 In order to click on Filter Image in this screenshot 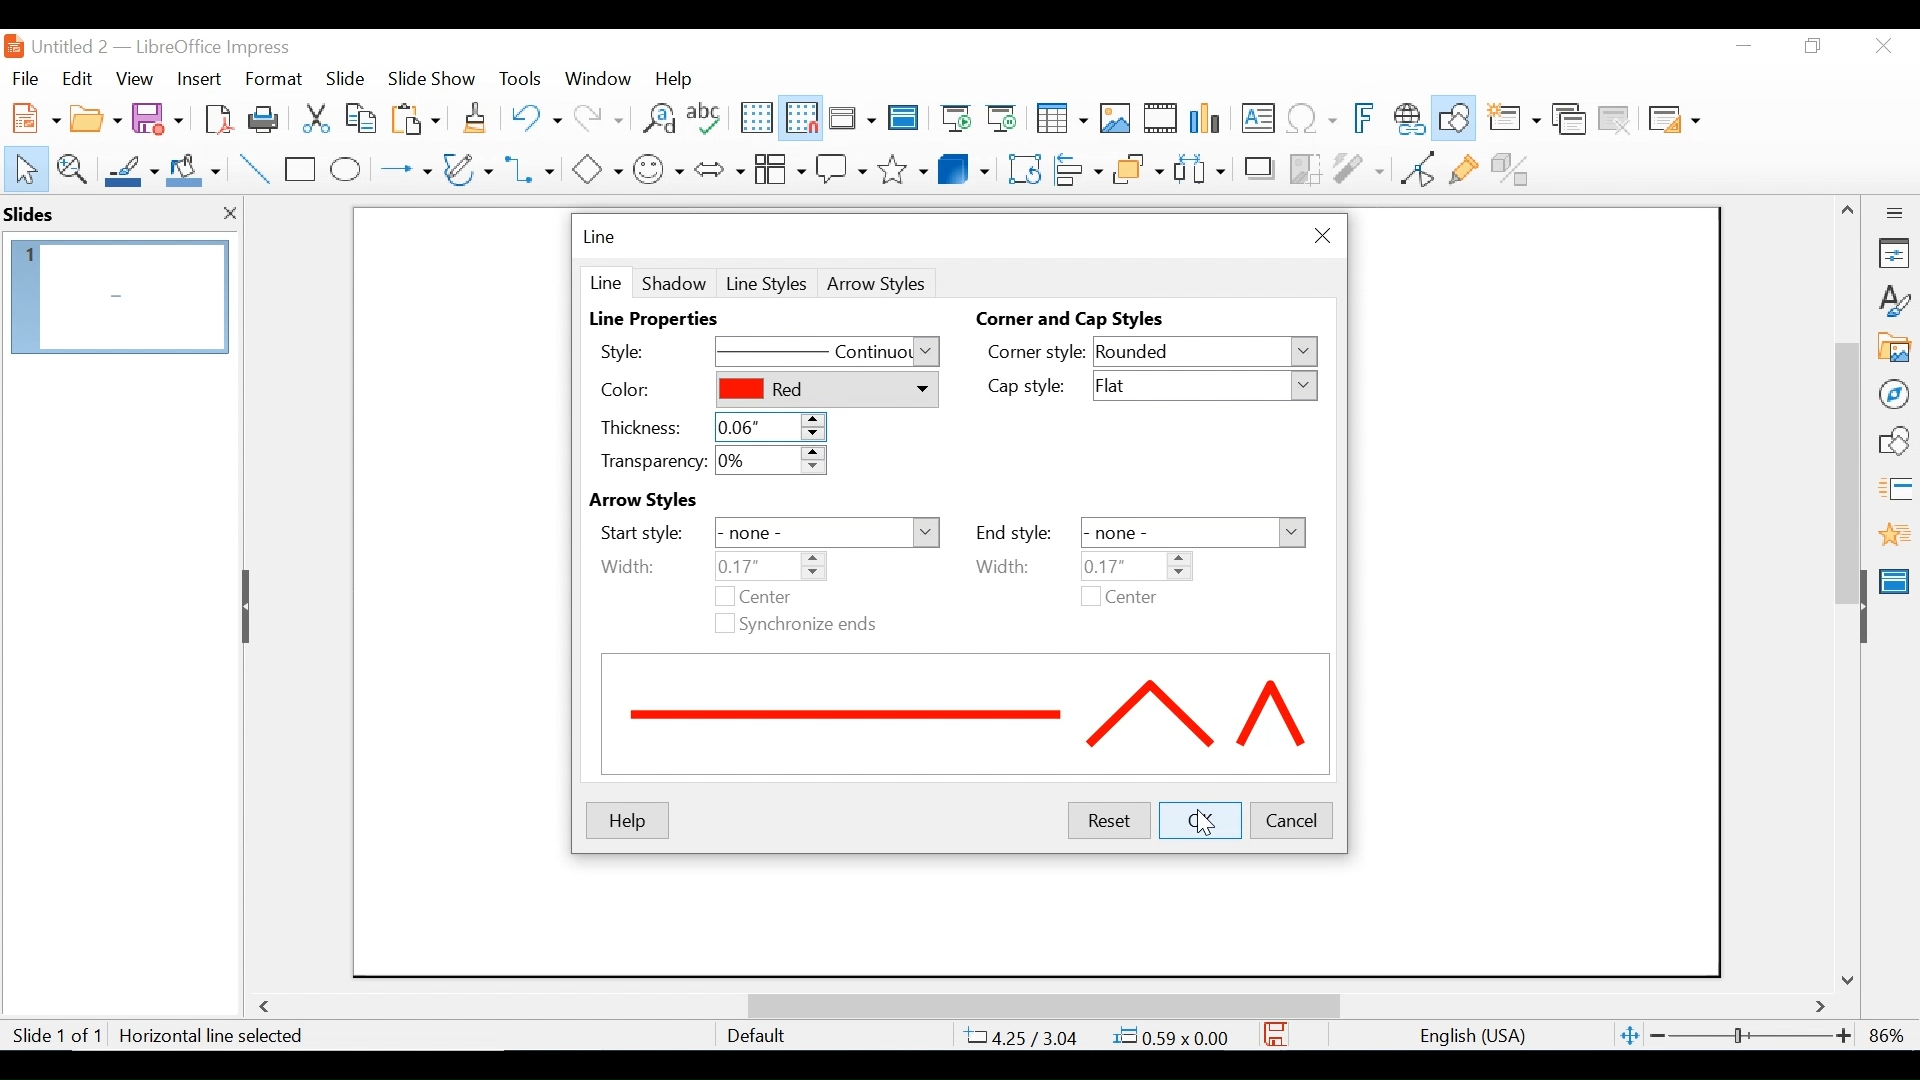, I will do `click(1358, 167)`.